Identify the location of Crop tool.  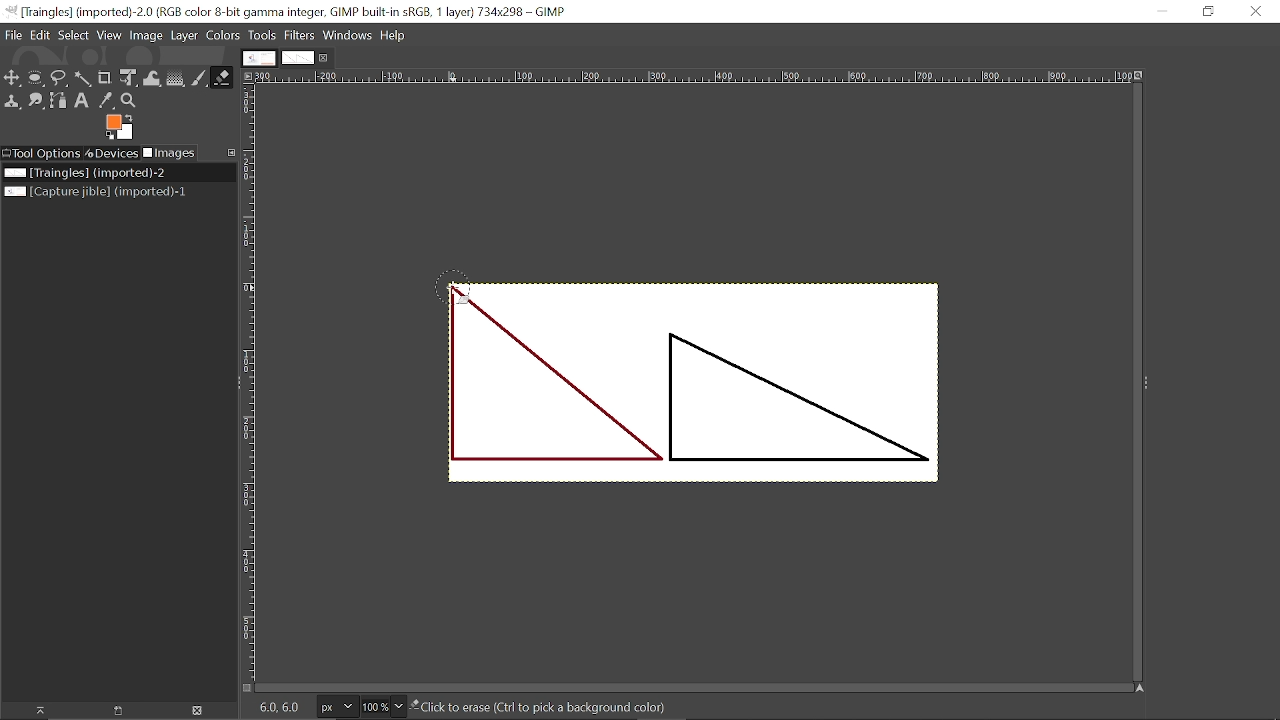
(103, 78).